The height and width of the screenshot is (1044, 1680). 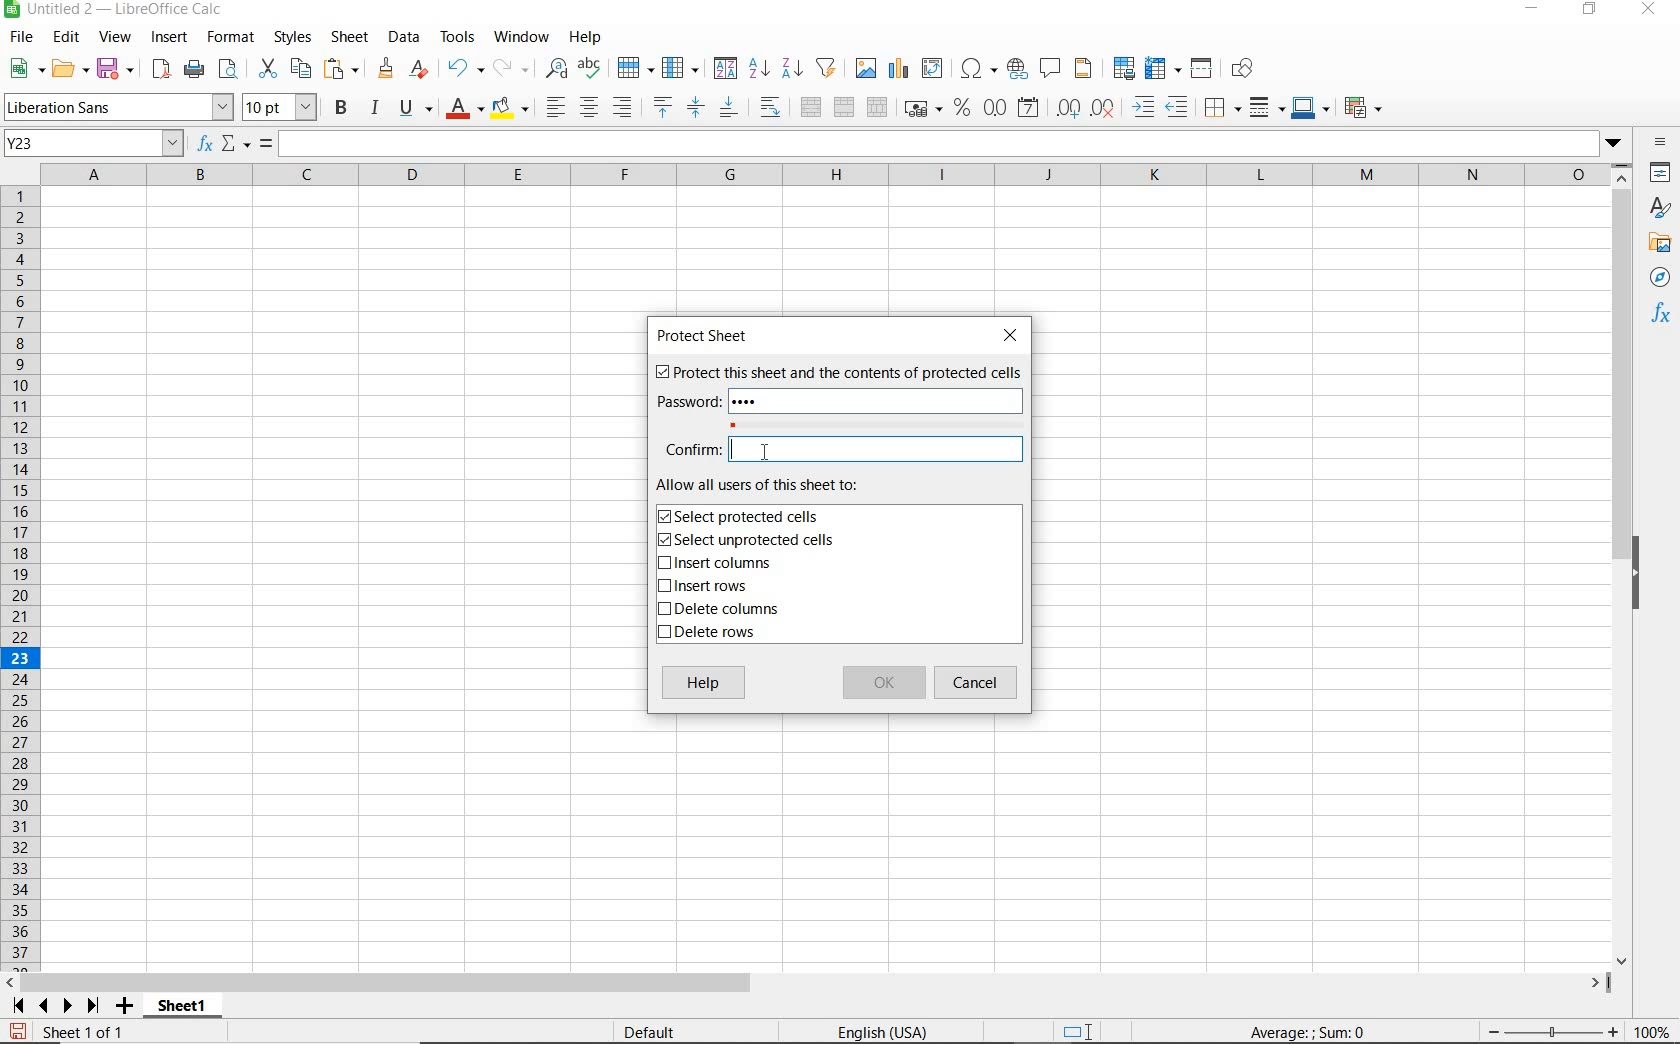 What do you see at coordinates (1178, 109) in the screenshot?
I see `DECREASE INDENT` at bounding box center [1178, 109].